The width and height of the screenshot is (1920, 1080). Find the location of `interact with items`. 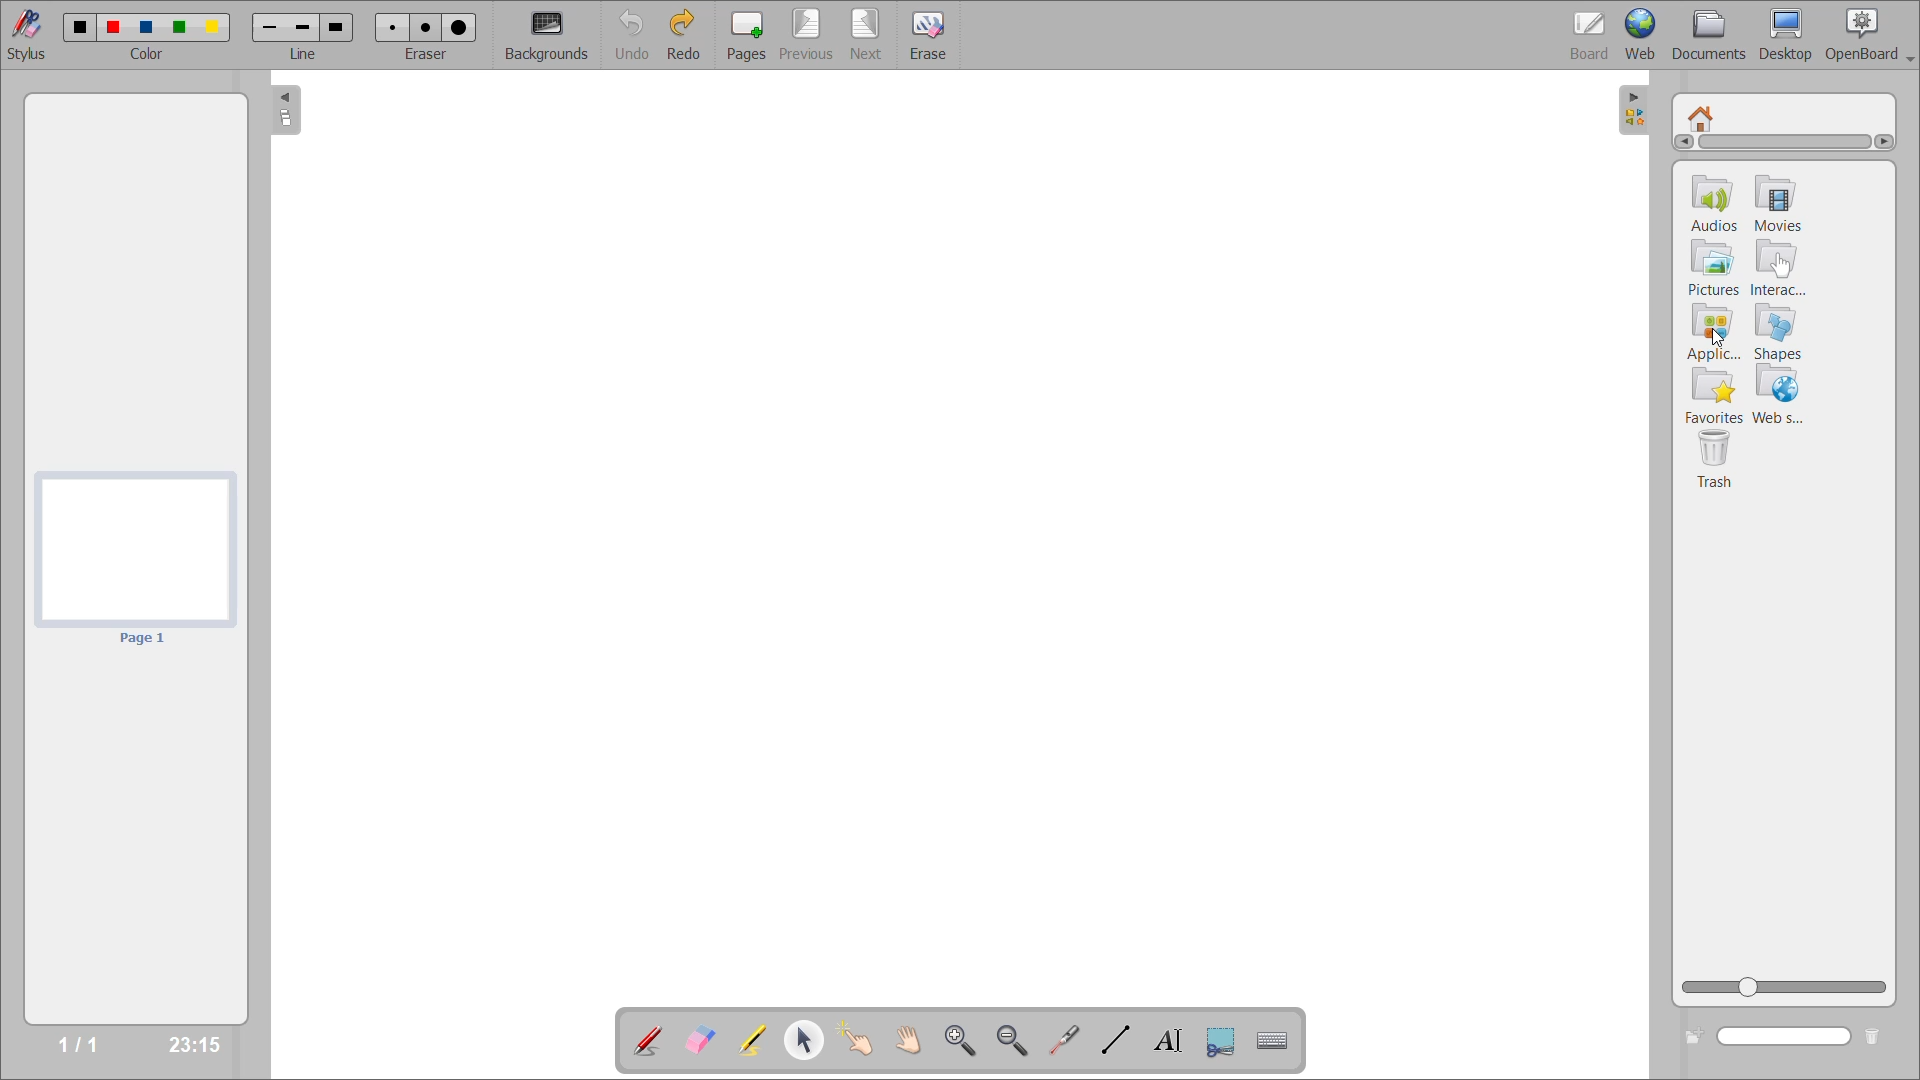

interact with items is located at coordinates (861, 1040).